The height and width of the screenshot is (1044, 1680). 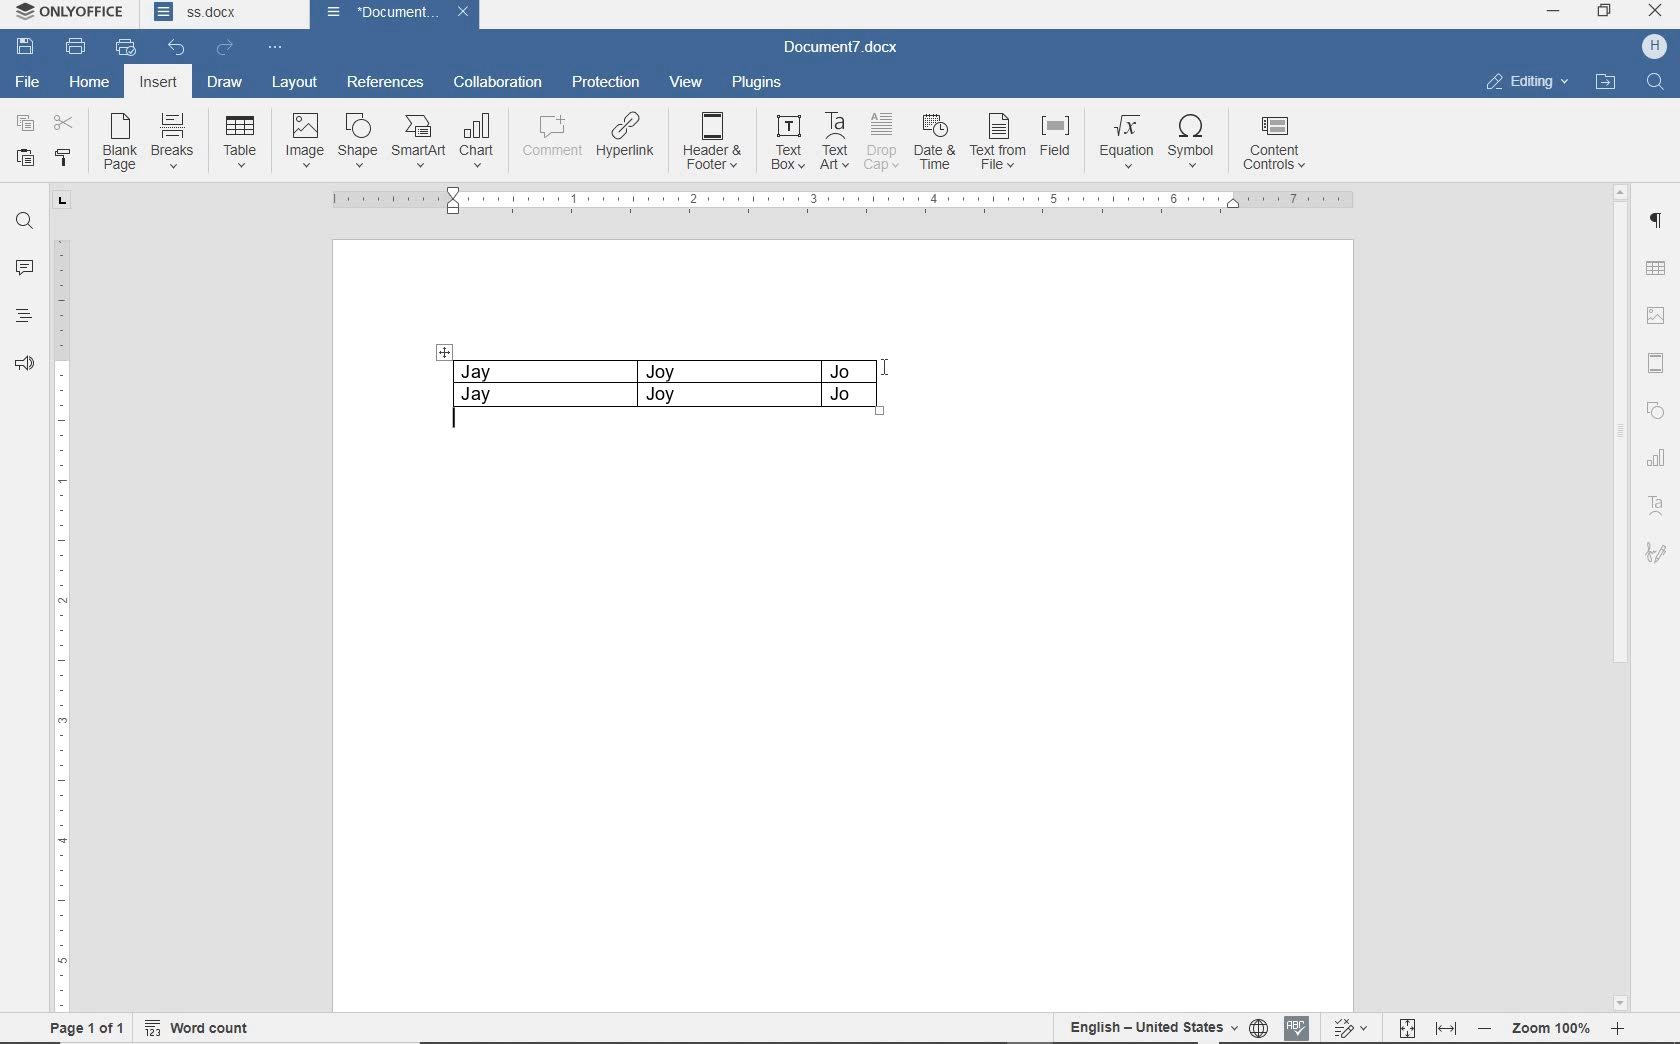 What do you see at coordinates (444, 351) in the screenshot?
I see `dragger` at bounding box center [444, 351].